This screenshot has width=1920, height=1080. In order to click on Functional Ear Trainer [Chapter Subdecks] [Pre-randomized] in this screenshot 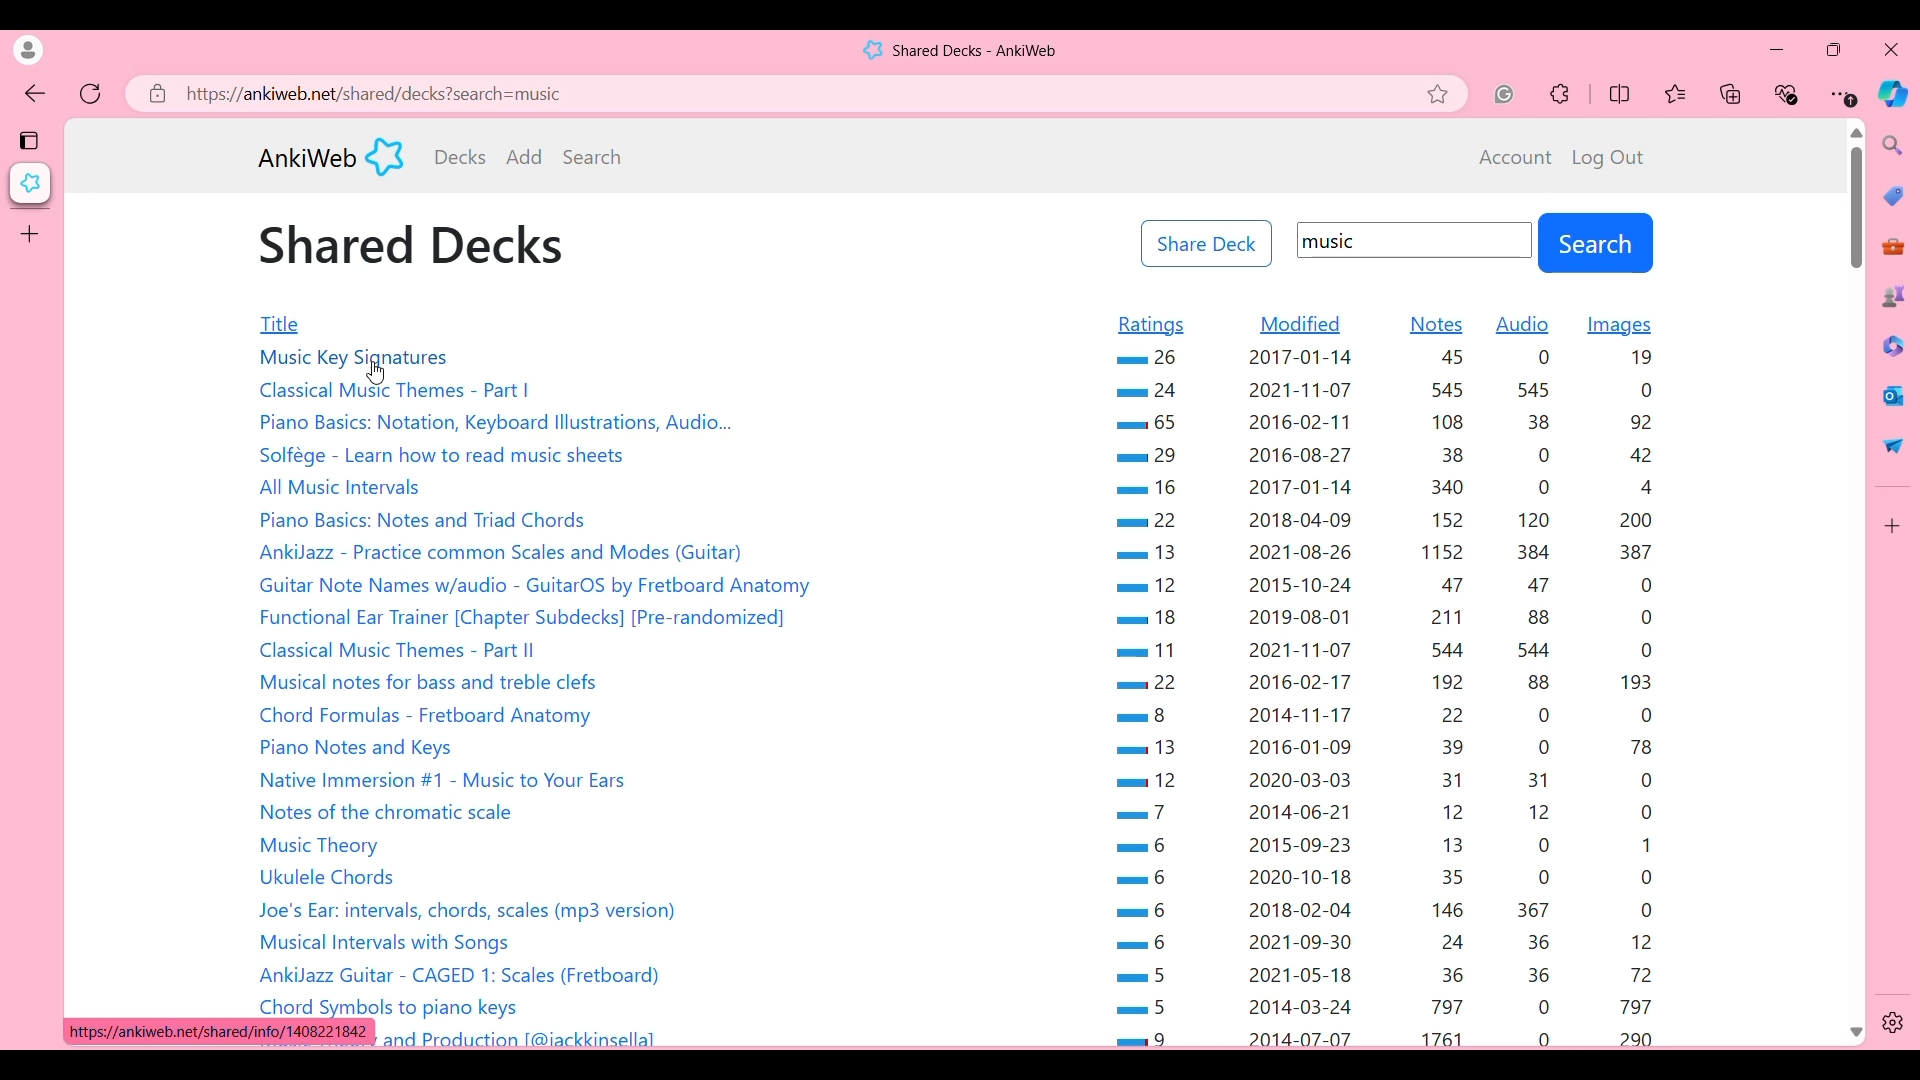, I will do `click(526, 619)`.